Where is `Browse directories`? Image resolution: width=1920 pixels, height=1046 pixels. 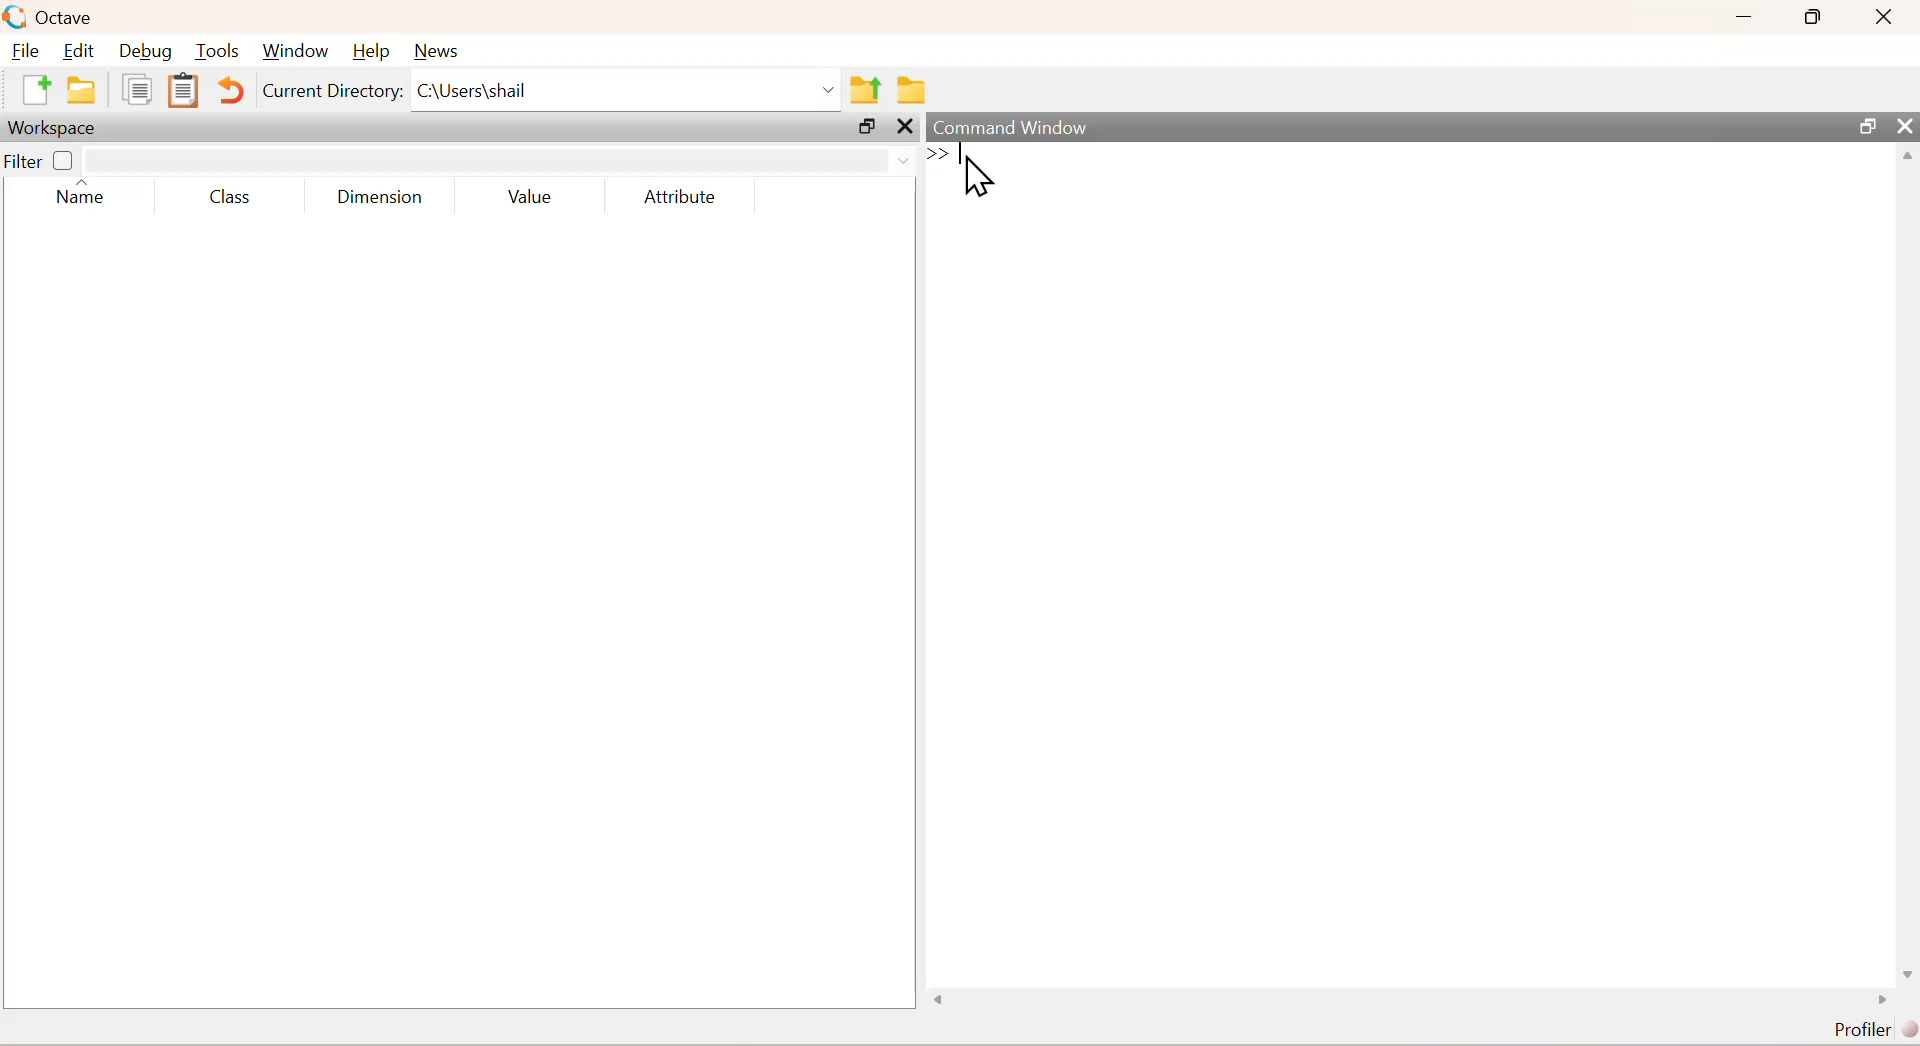 Browse directories is located at coordinates (912, 87).